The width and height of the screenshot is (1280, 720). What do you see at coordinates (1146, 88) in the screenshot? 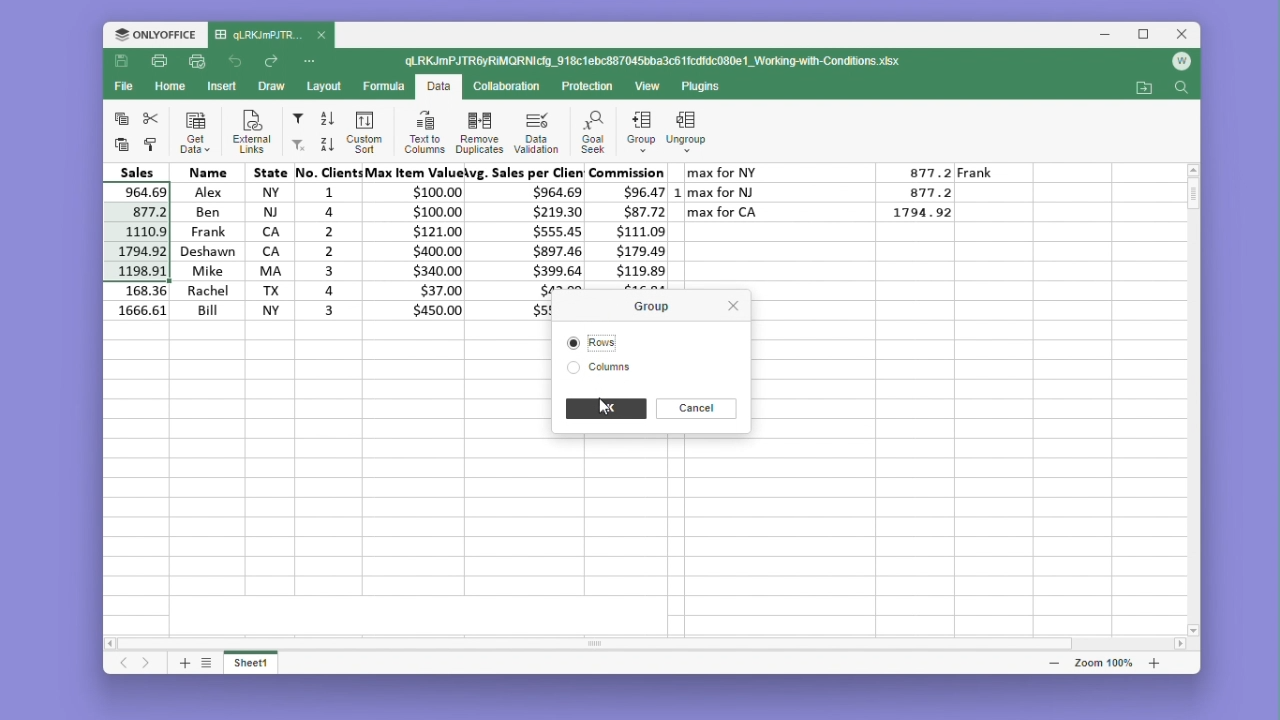
I see `Go to file location` at bounding box center [1146, 88].